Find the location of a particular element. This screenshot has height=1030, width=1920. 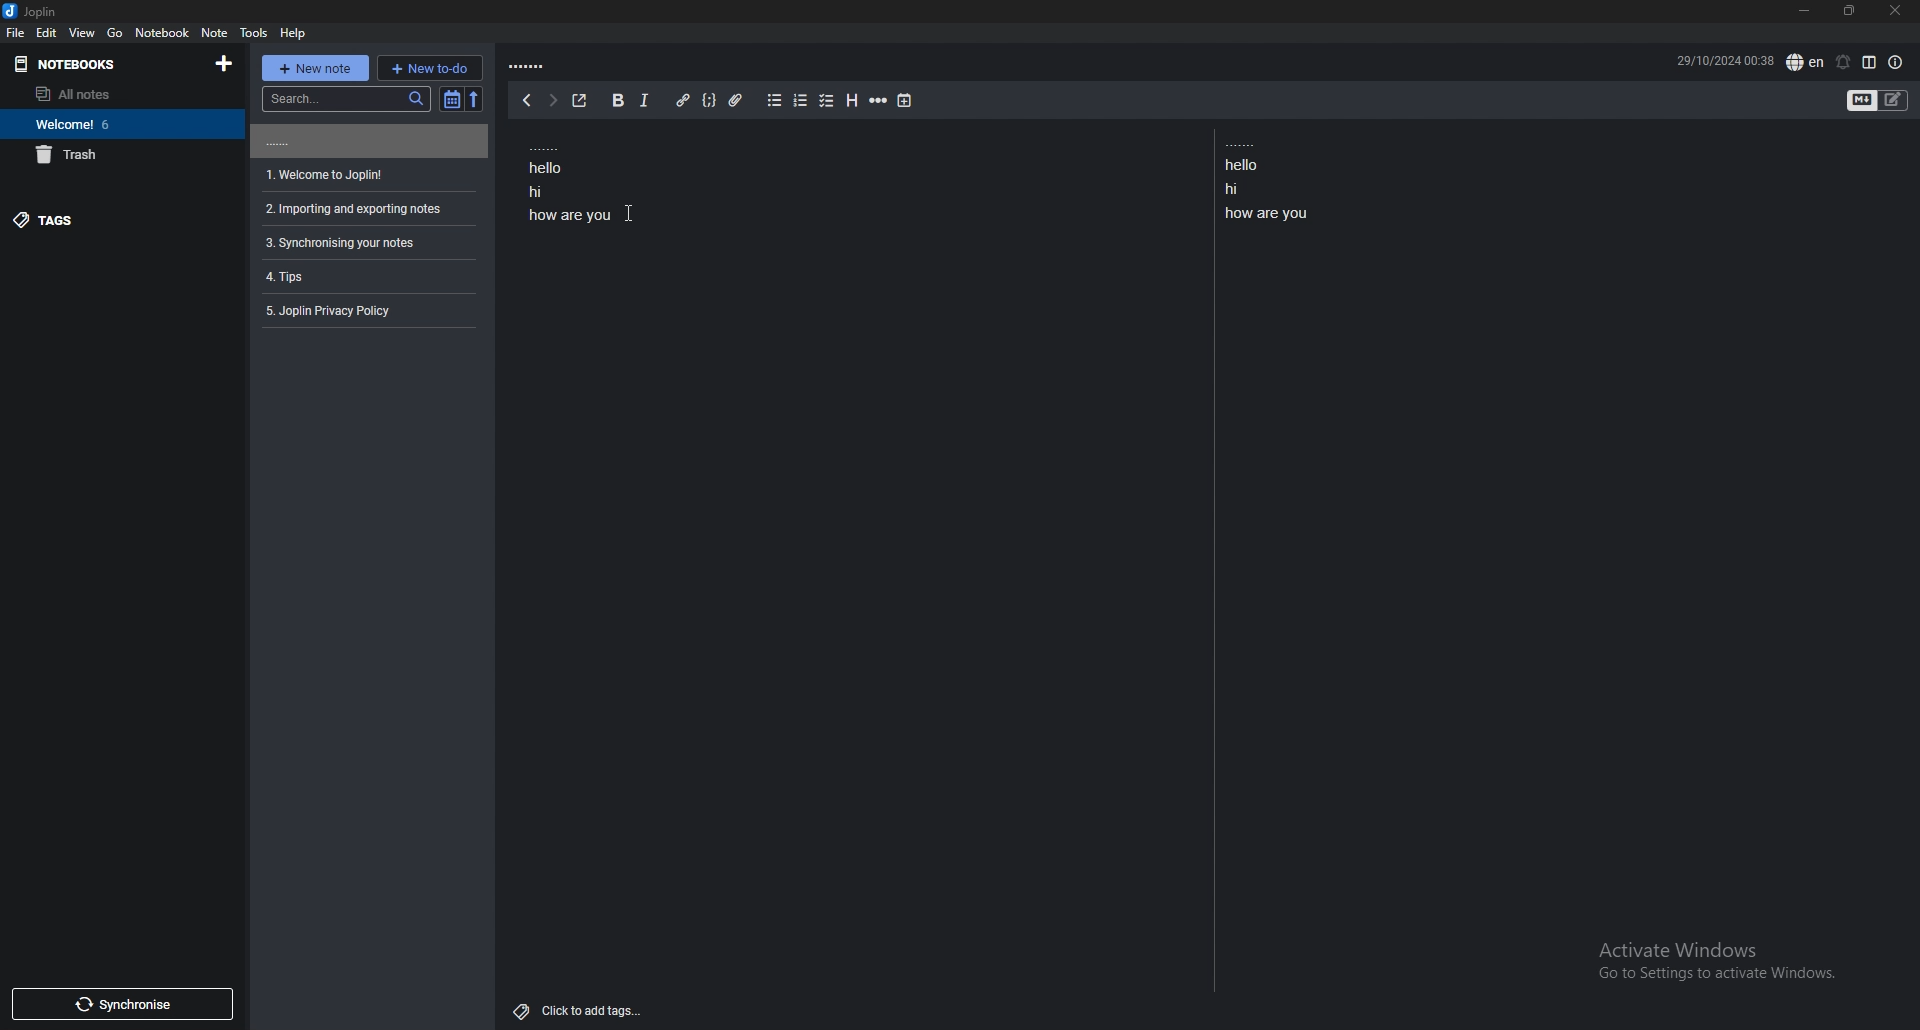

add hyperlink is located at coordinates (684, 100).